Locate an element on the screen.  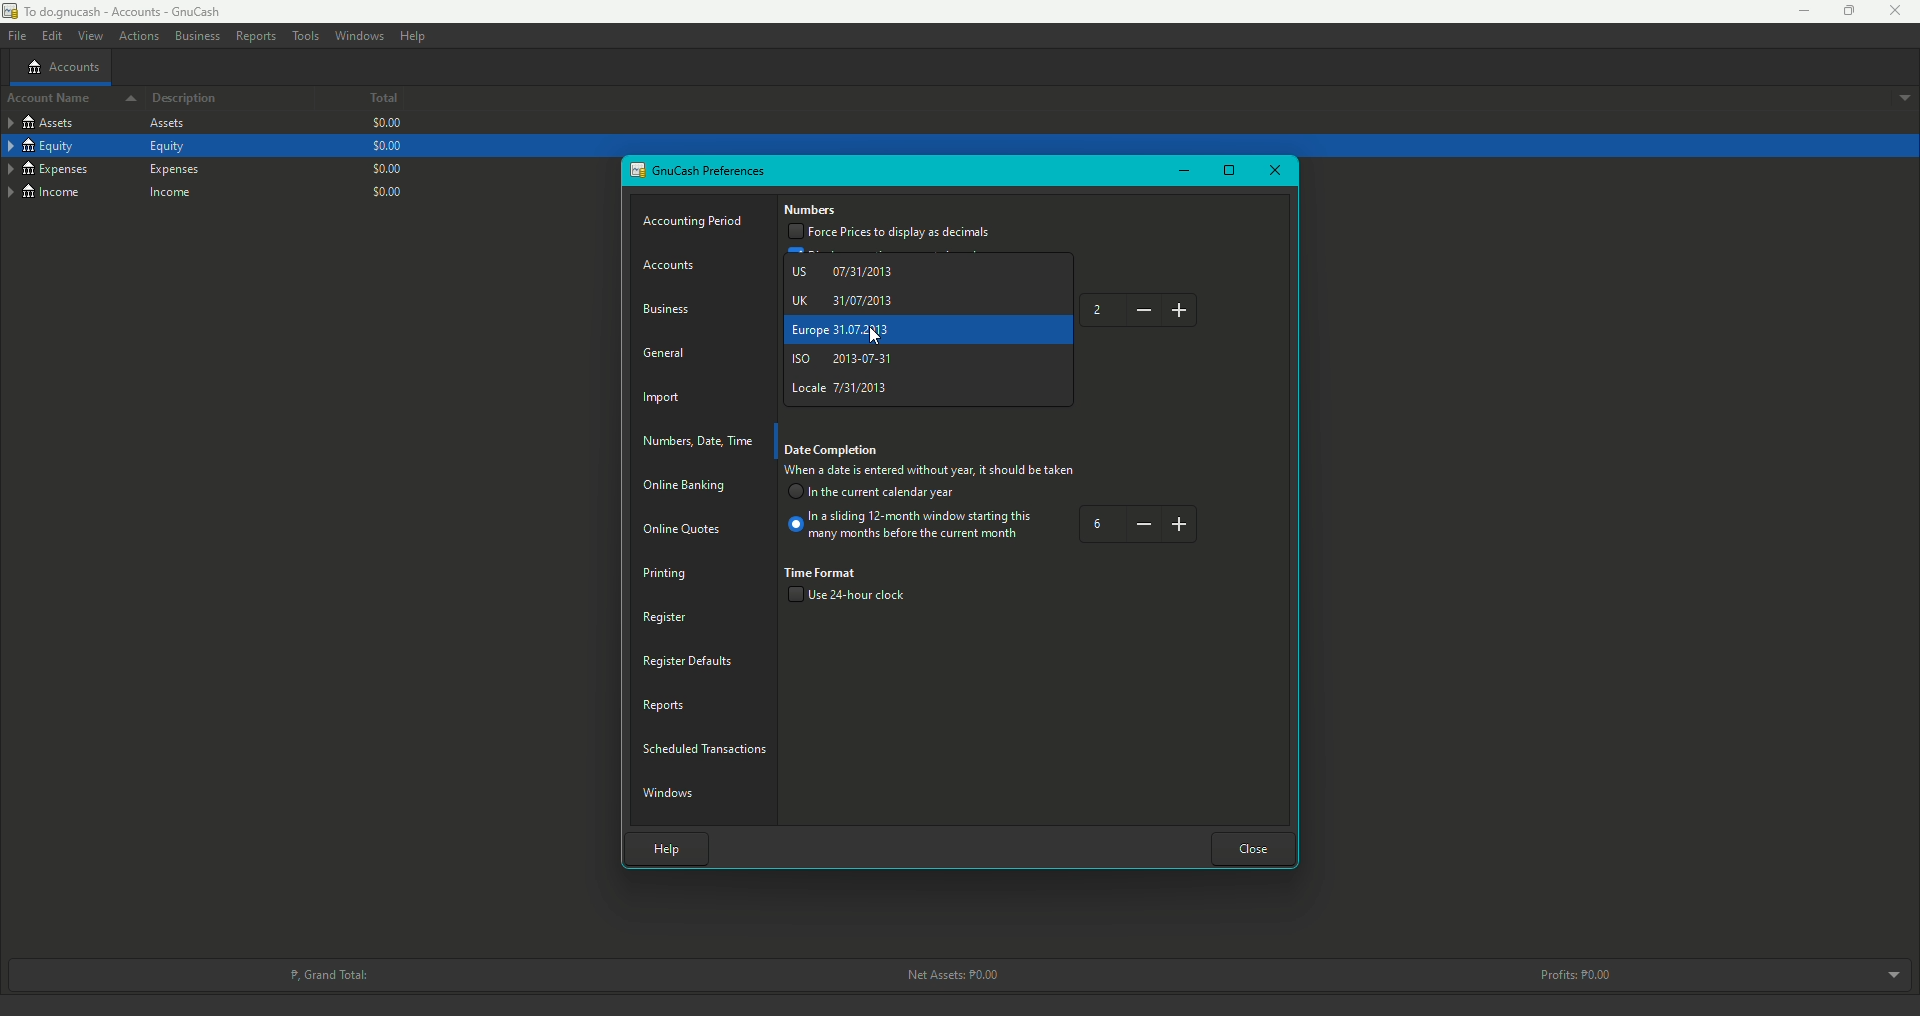
6 is located at coordinates (1139, 525).